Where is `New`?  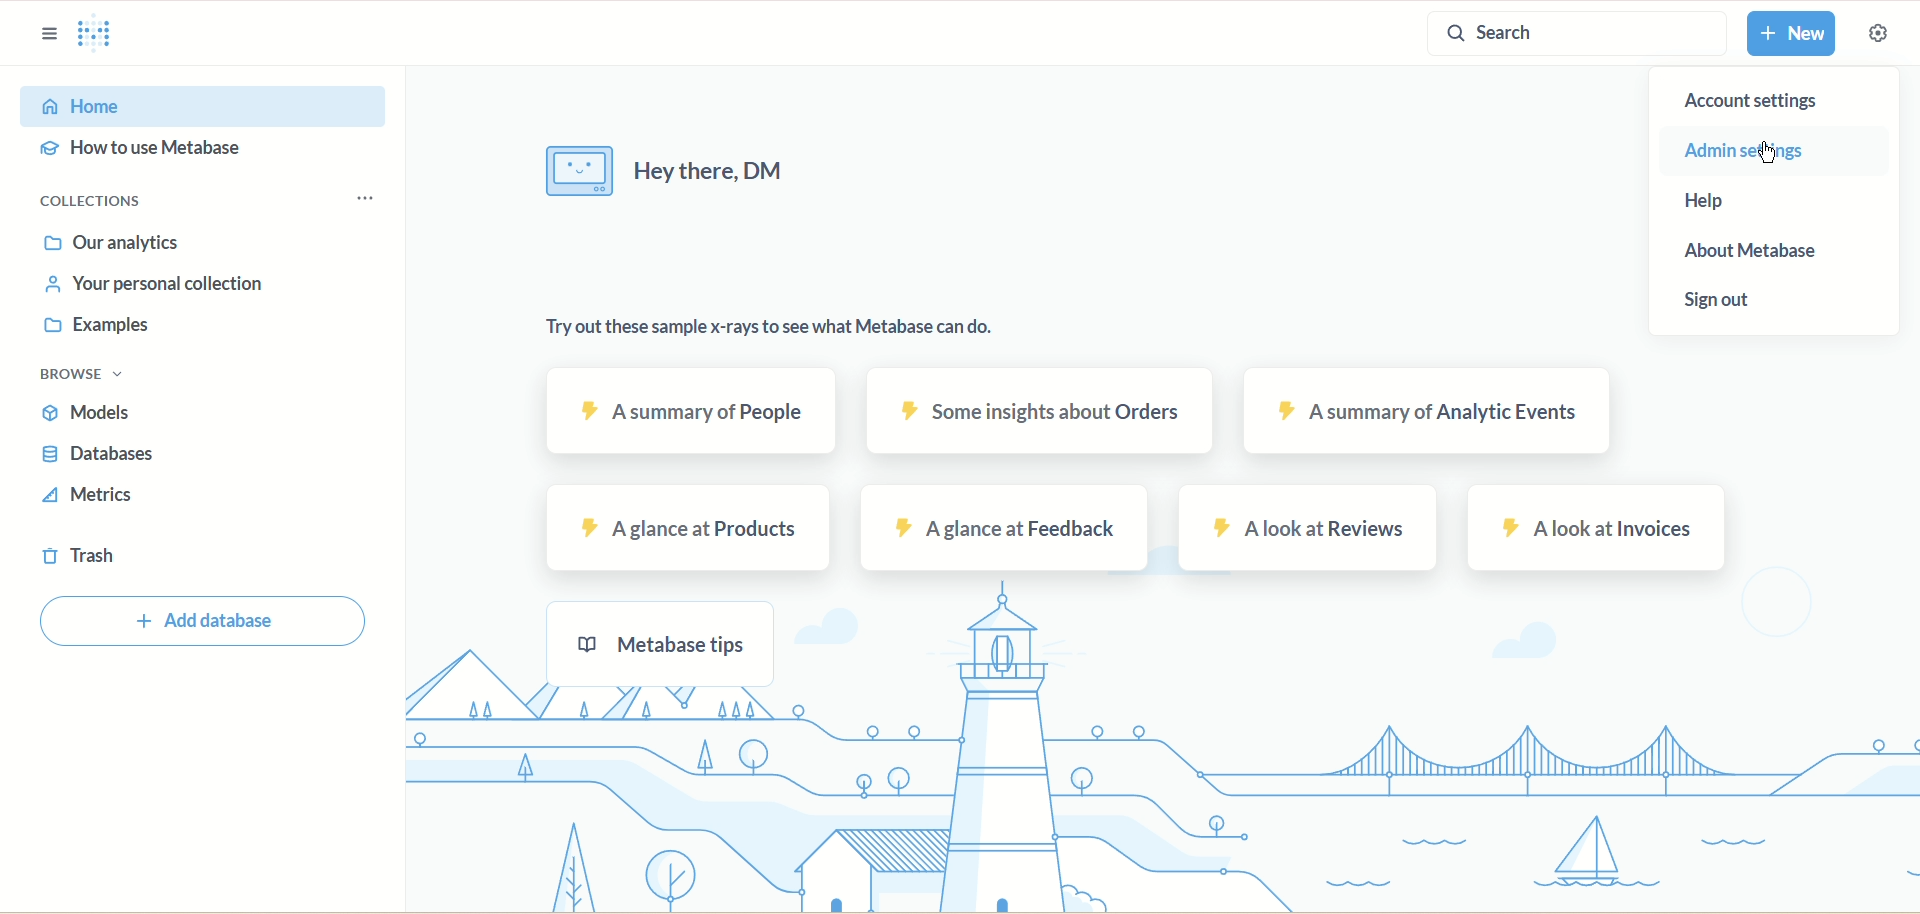 New is located at coordinates (1795, 35).